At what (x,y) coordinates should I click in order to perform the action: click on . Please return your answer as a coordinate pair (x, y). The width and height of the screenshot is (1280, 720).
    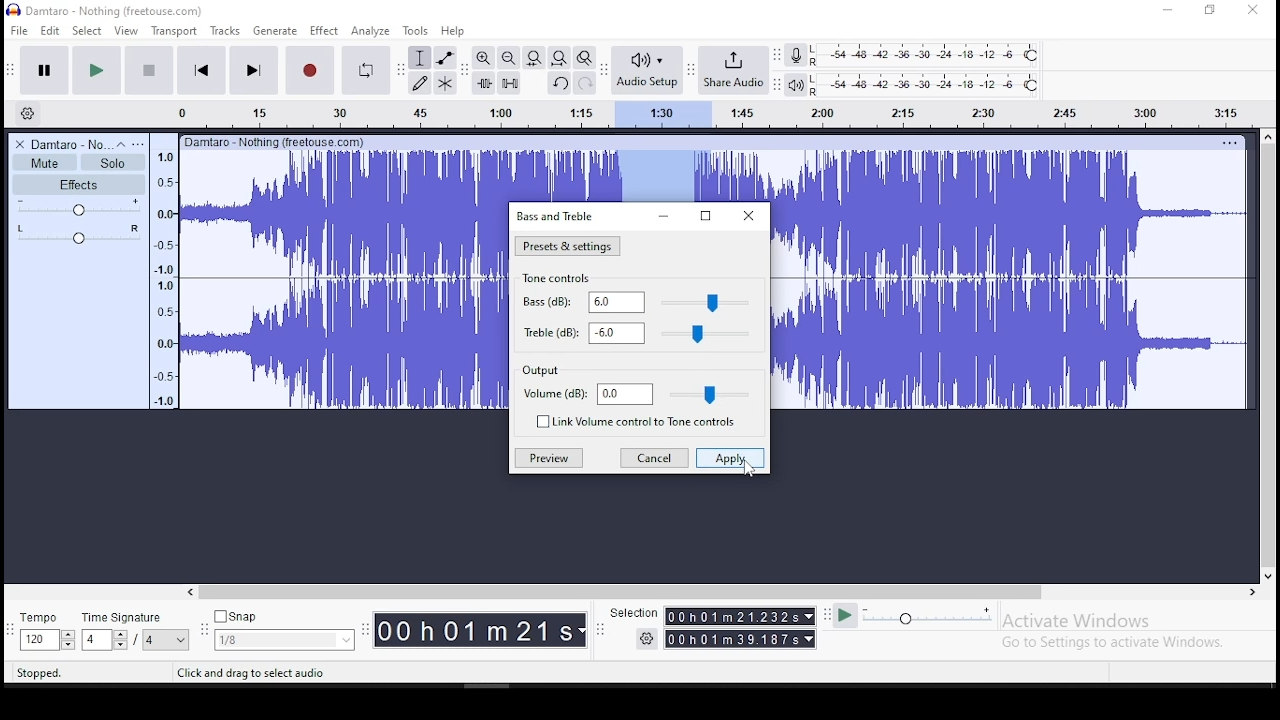
    Looking at the image, I should click on (775, 53).